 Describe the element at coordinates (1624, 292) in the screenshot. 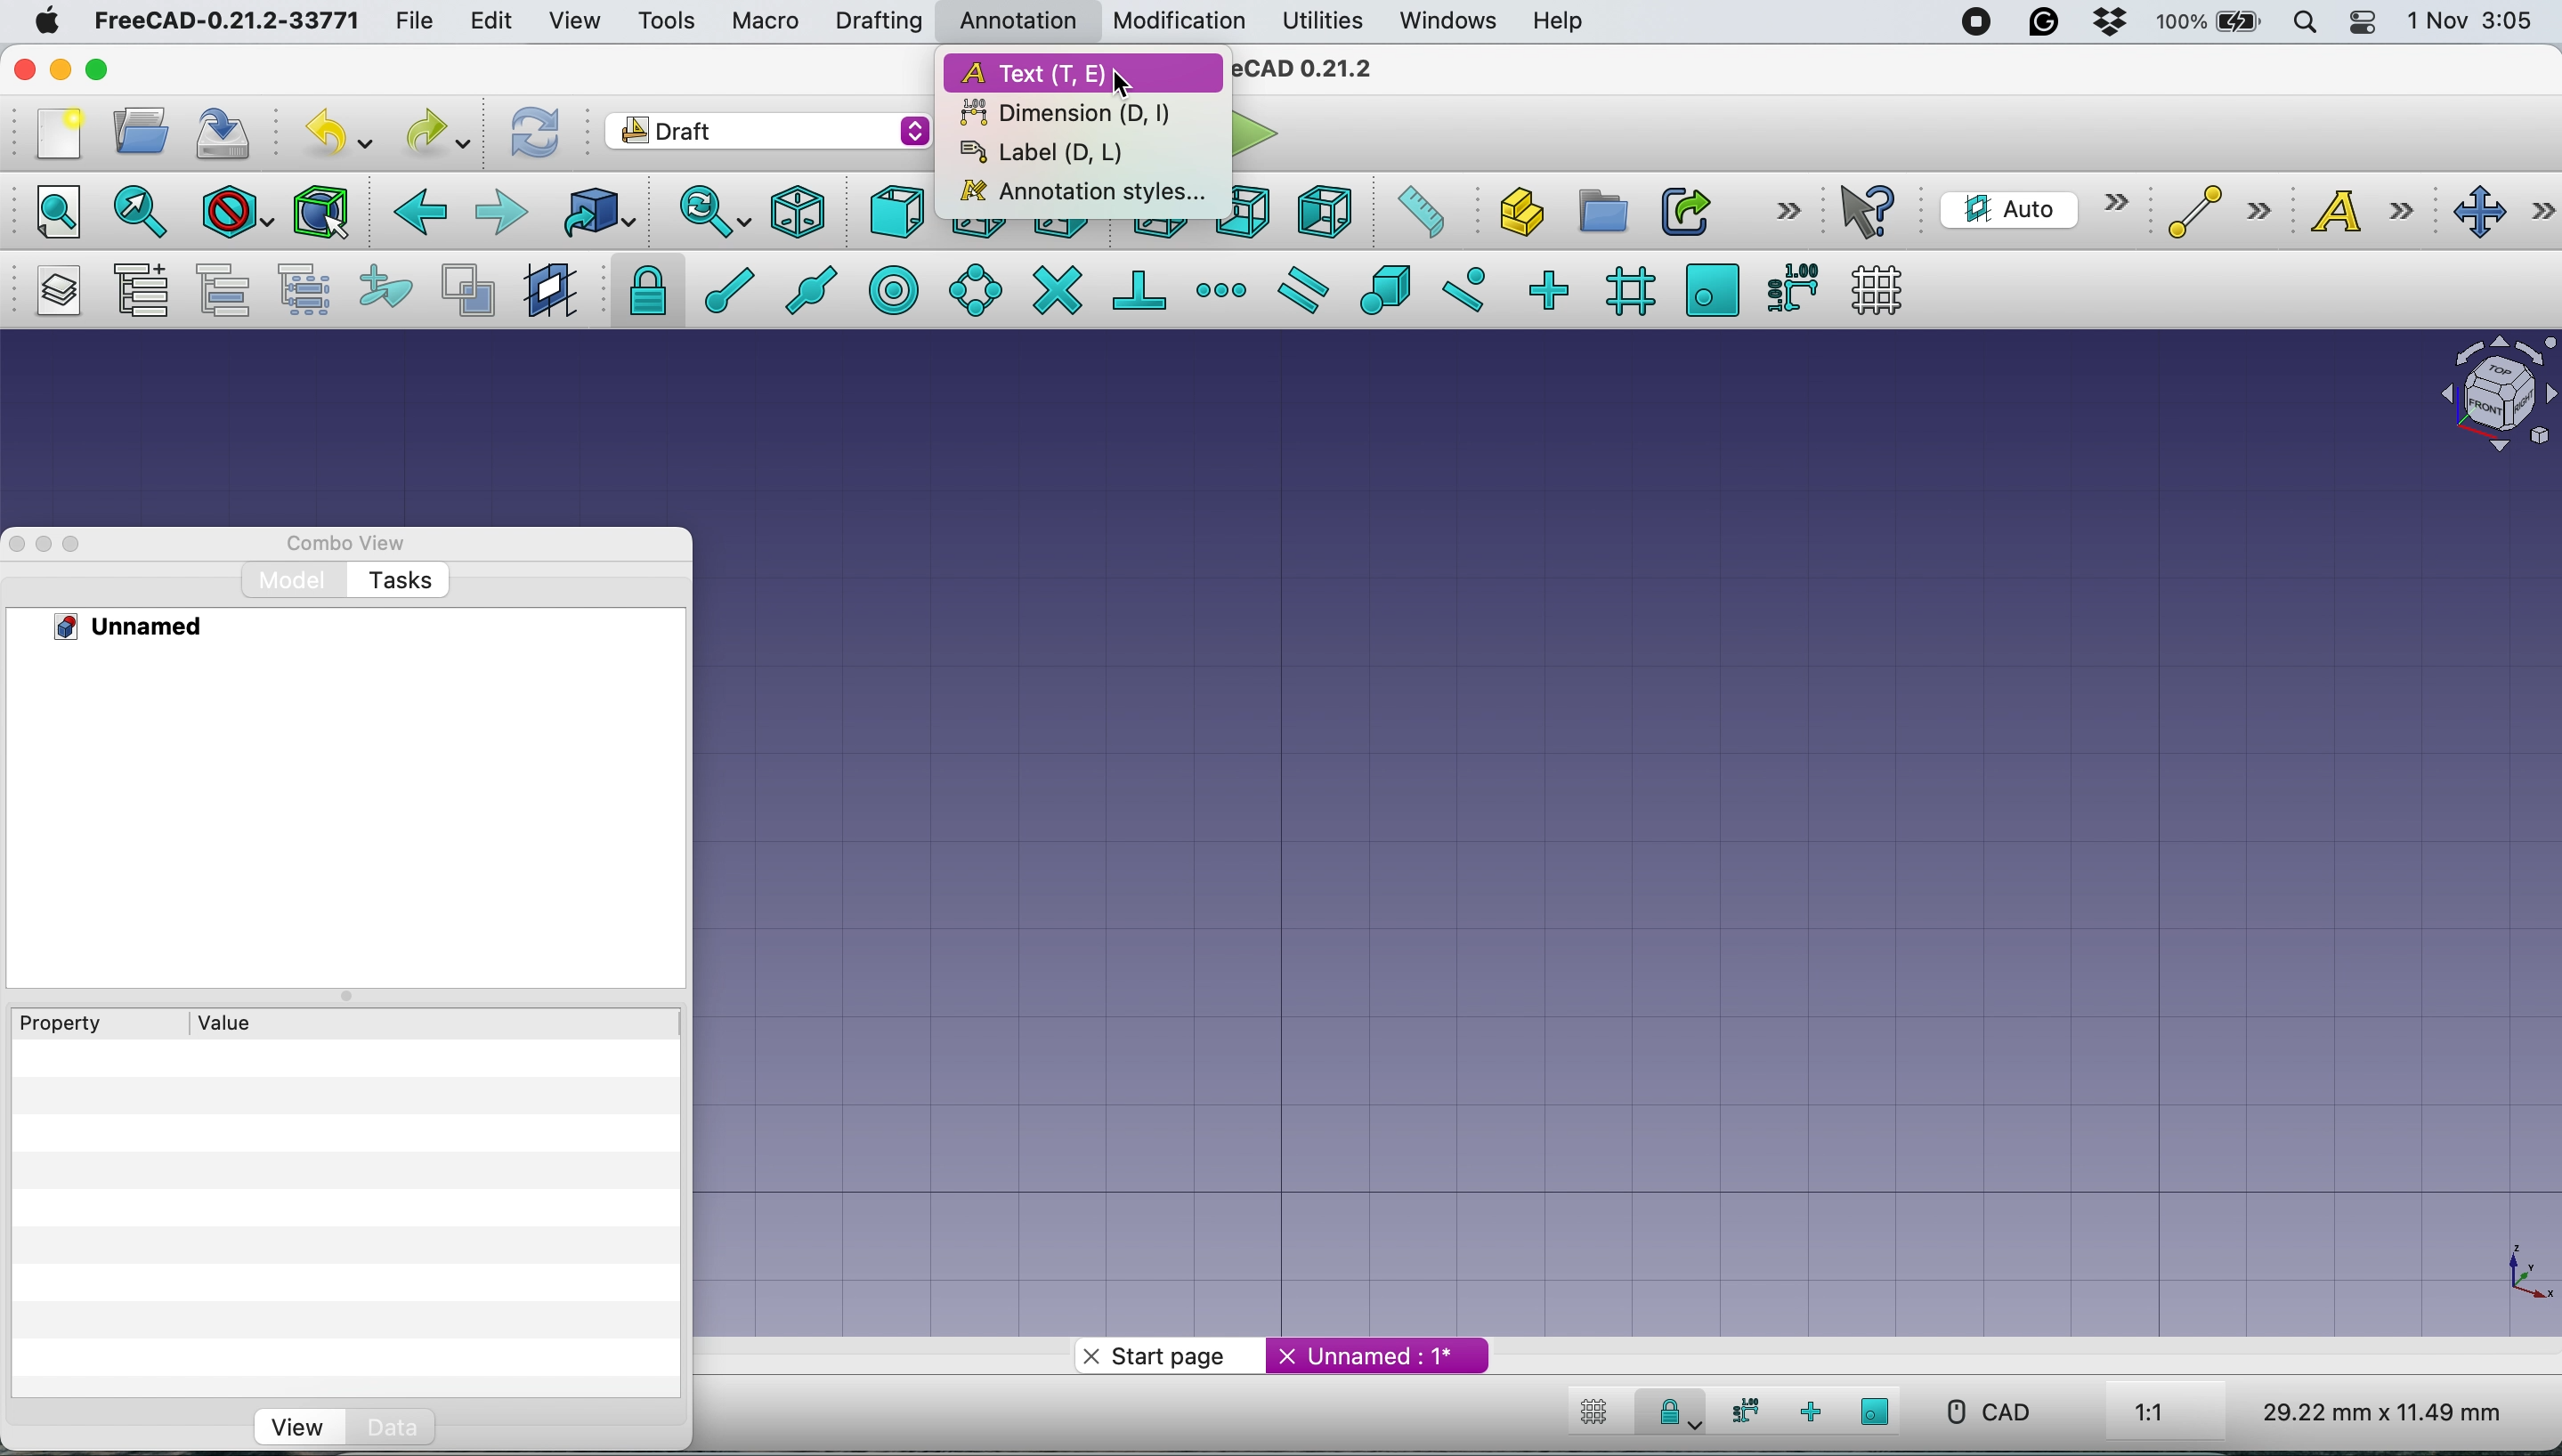

I see `snap grid` at that location.